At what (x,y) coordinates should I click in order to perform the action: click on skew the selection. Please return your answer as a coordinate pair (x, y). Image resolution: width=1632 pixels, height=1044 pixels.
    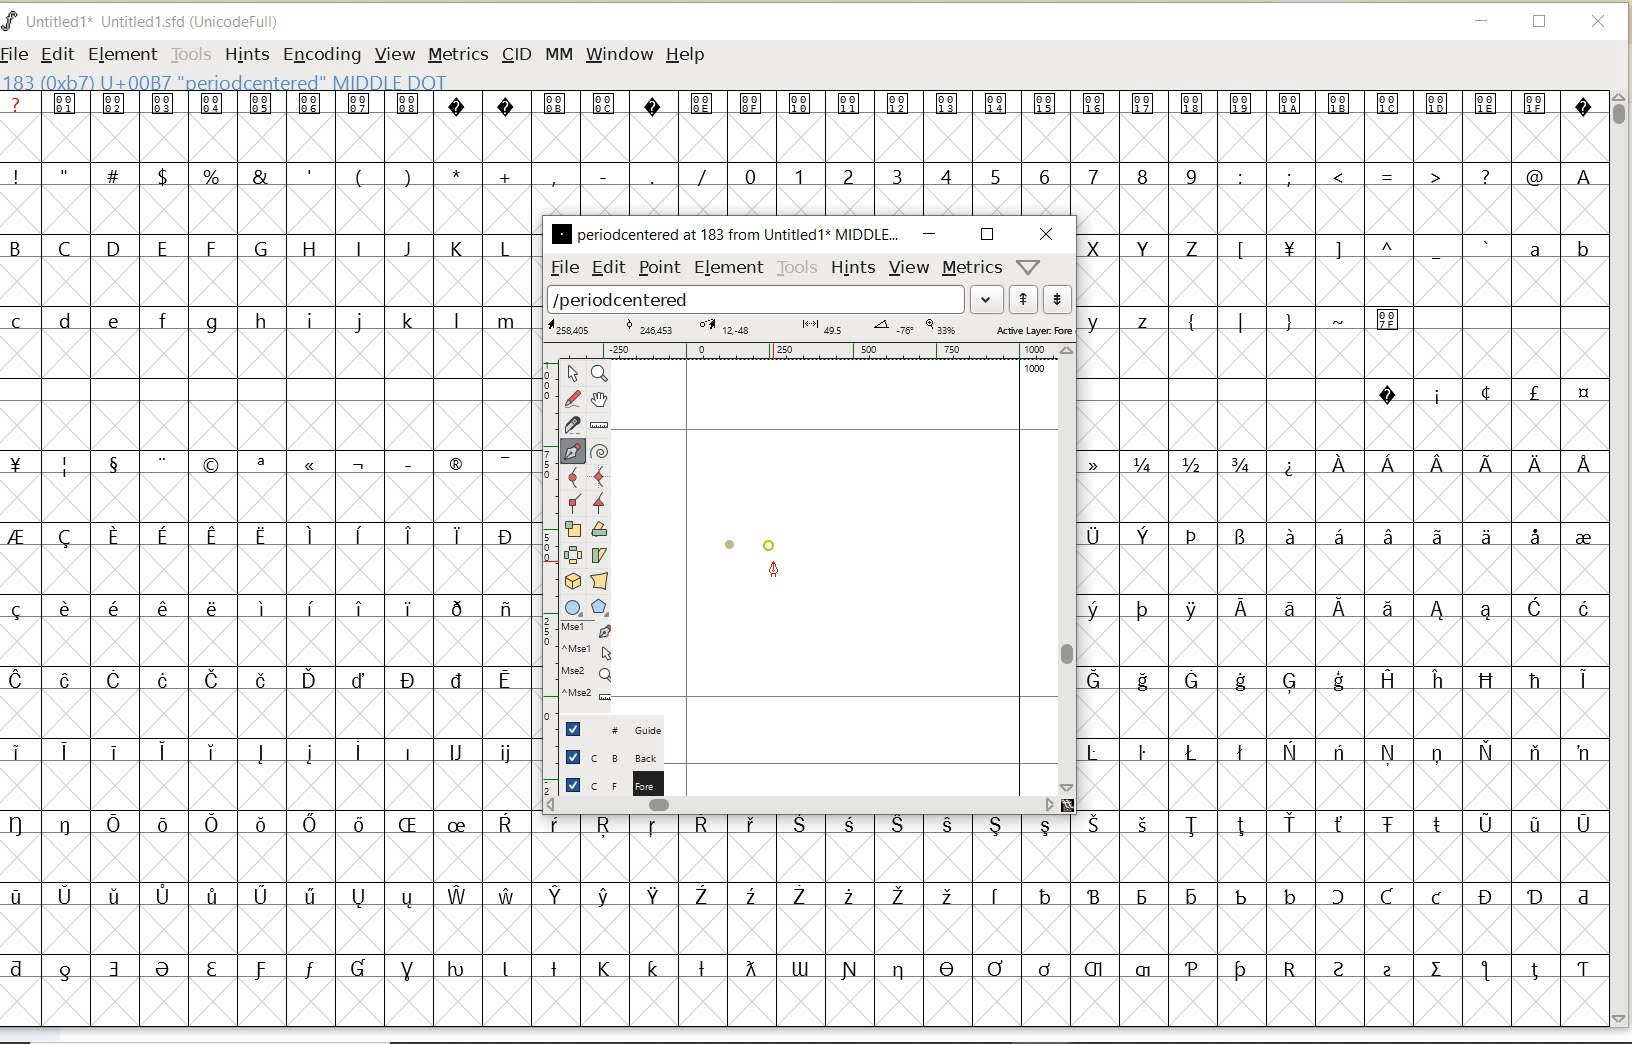
    Looking at the image, I should click on (600, 553).